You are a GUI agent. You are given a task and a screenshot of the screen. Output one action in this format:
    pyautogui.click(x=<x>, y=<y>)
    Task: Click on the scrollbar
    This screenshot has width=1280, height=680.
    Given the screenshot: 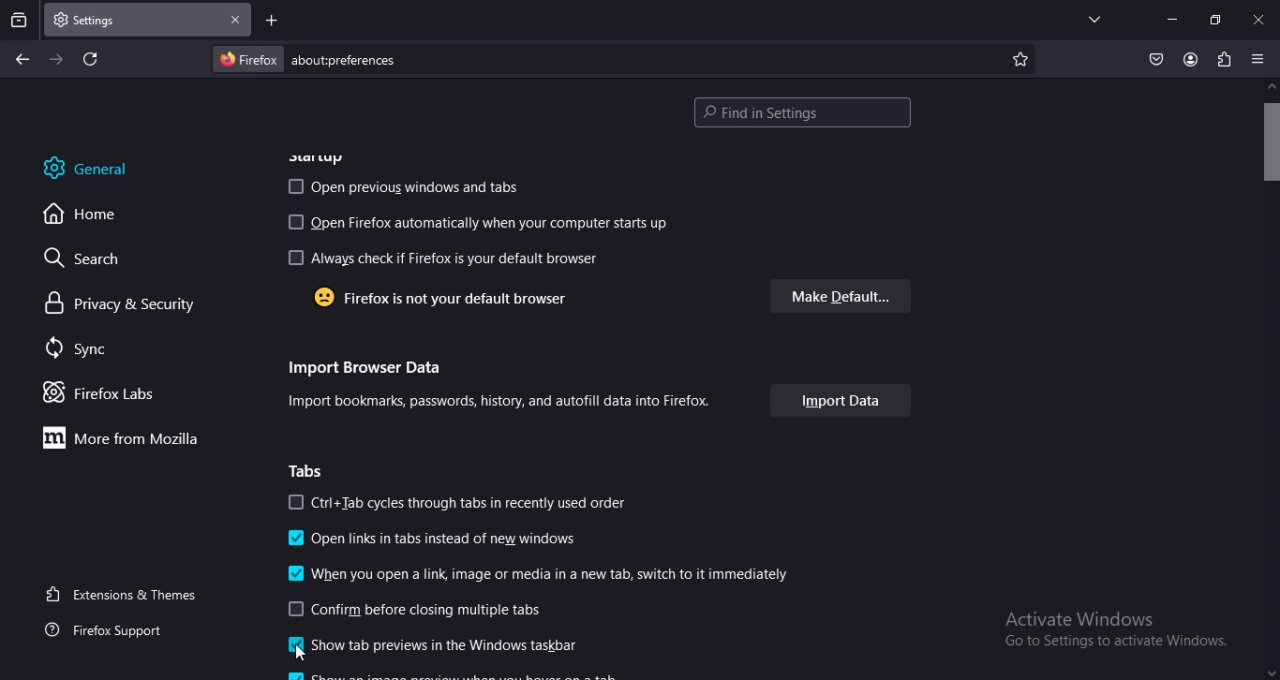 What is the action you would take?
    pyautogui.click(x=1271, y=380)
    